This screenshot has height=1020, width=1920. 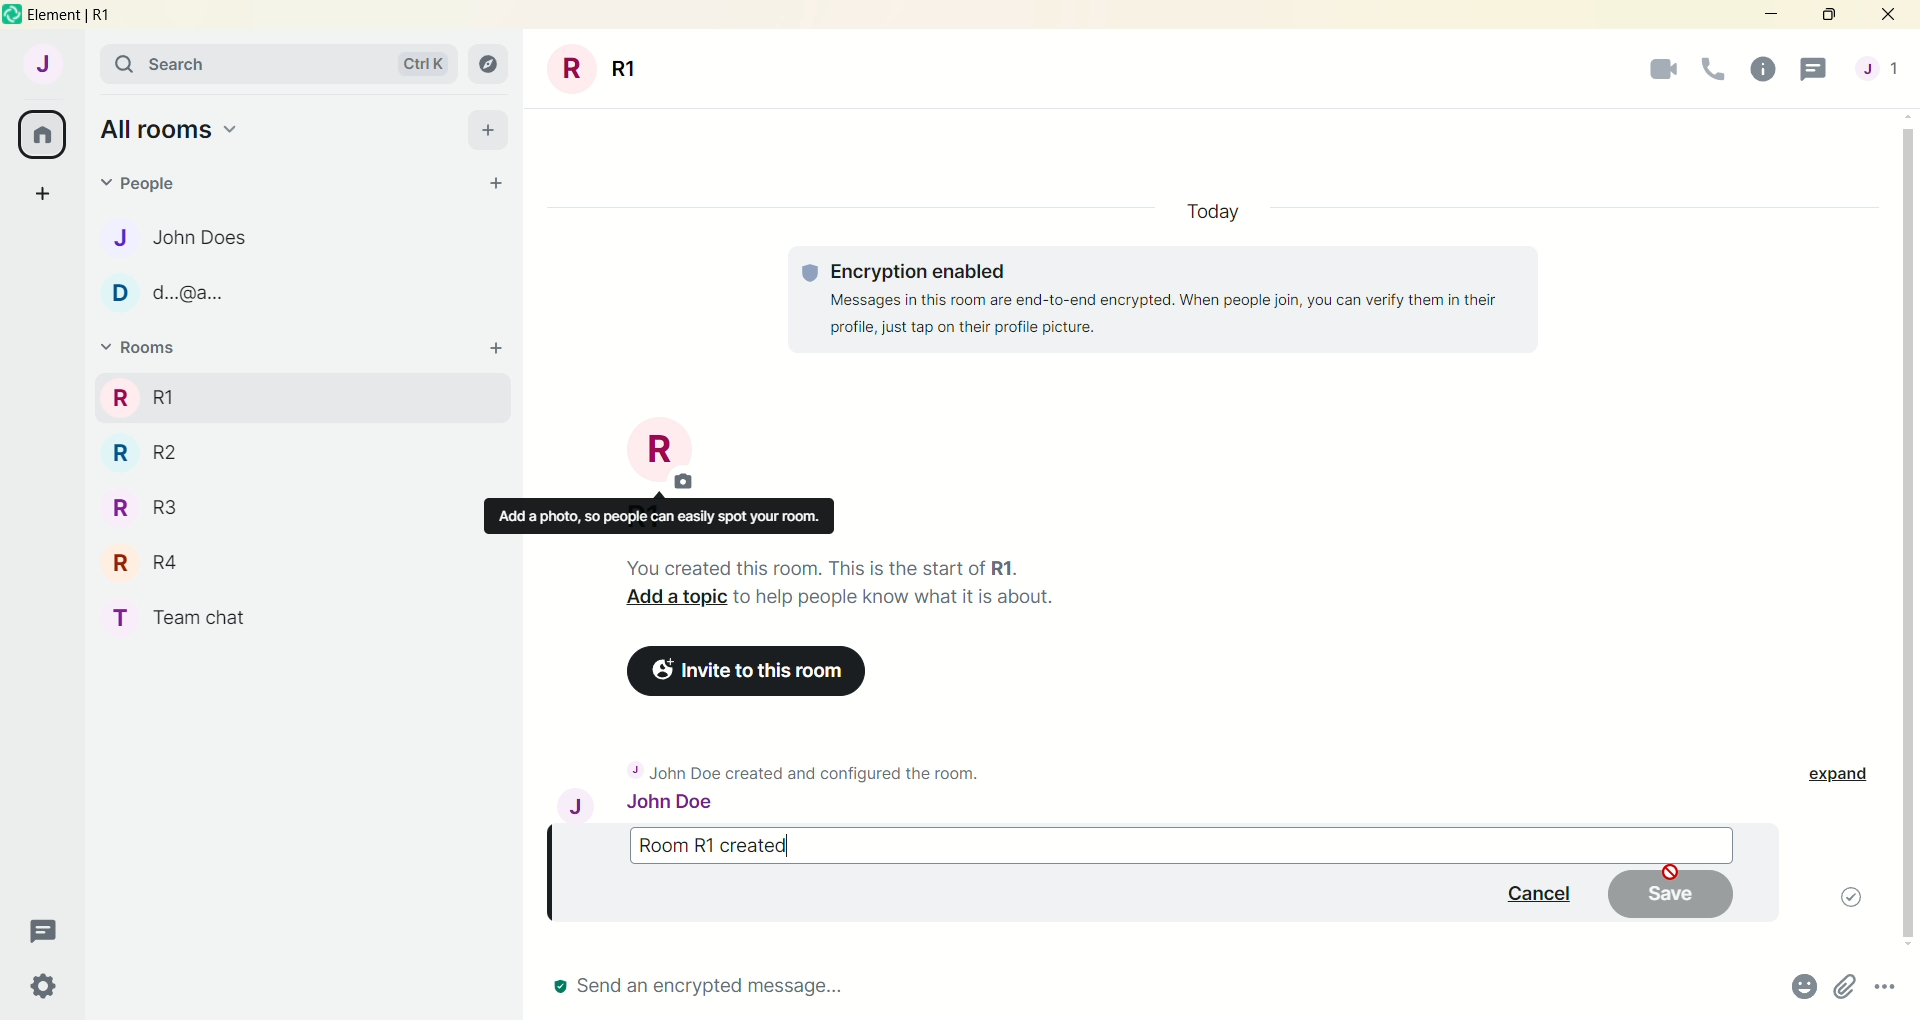 What do you see at coordinates (12, 16) in the screenshot?
I see `logo` at bounding box center [12, 16].